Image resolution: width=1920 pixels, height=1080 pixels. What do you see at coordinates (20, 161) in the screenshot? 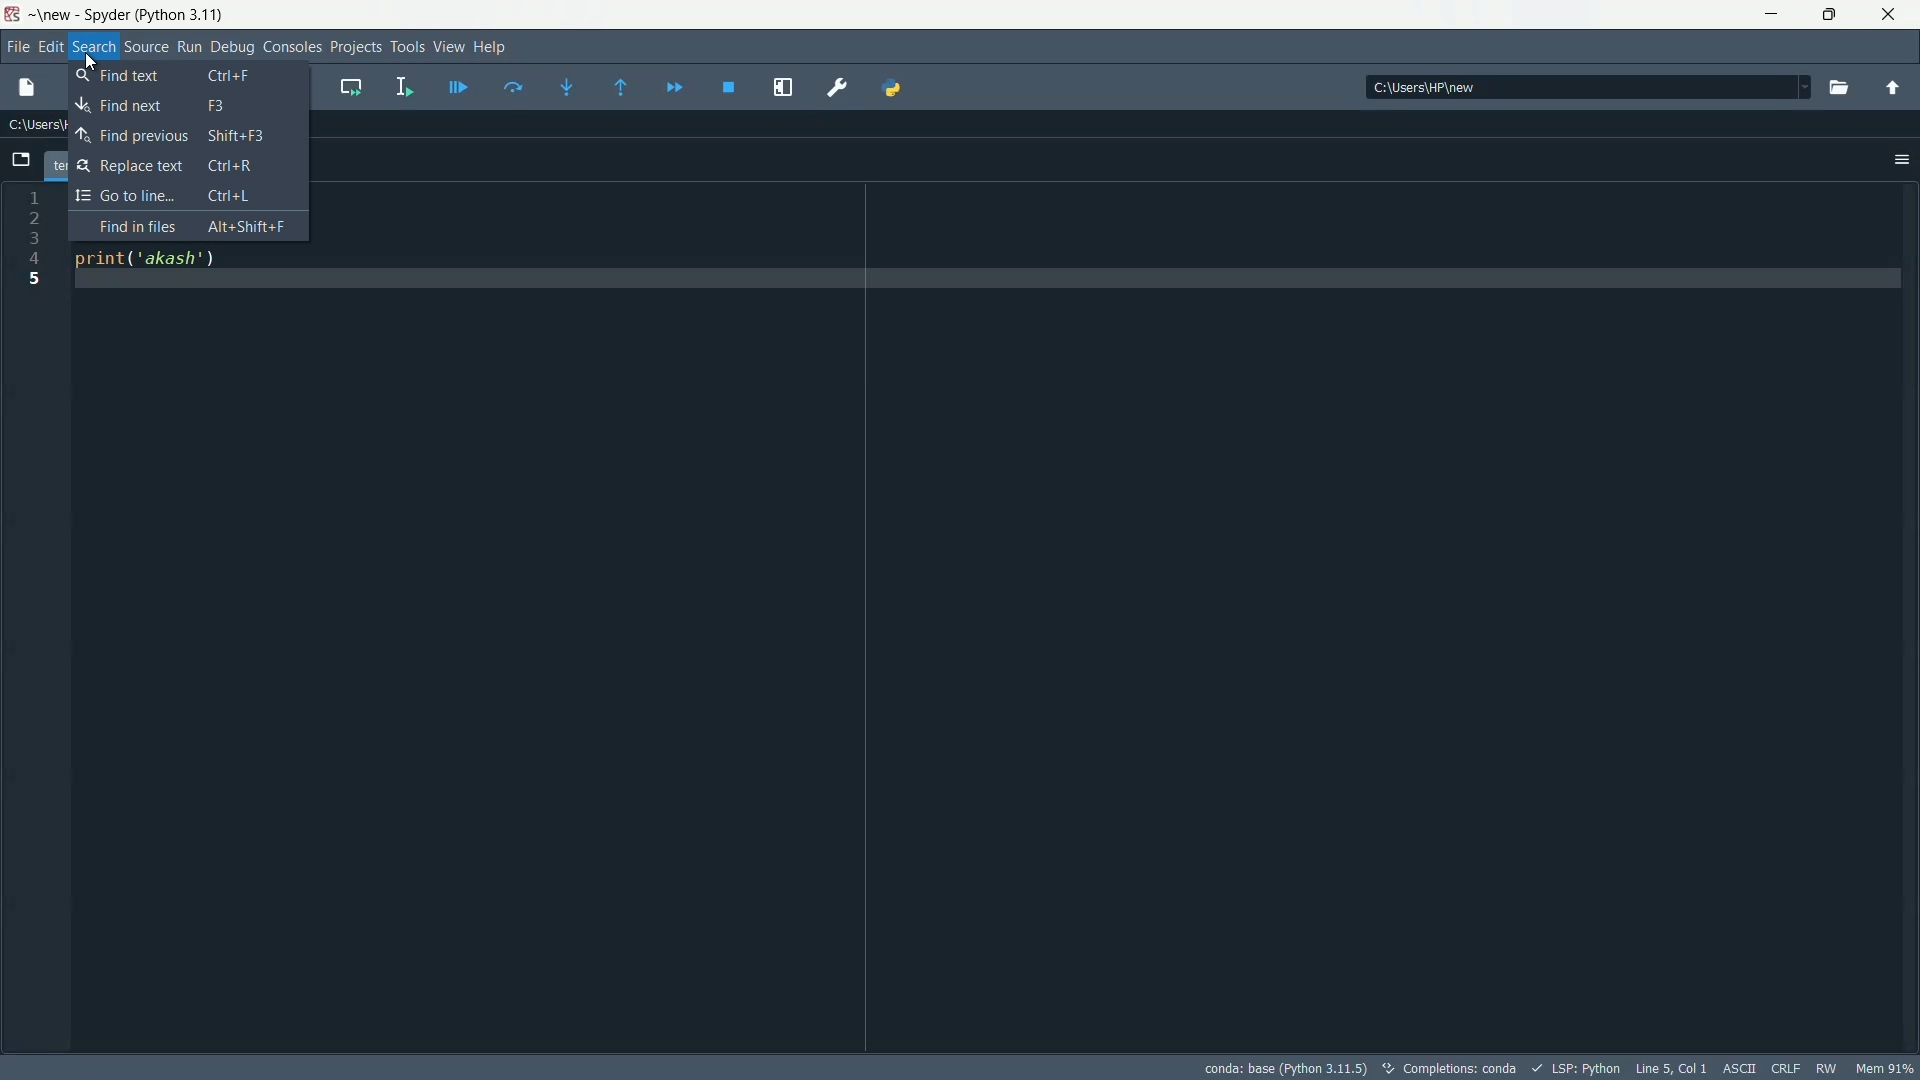
I see `browse tabs` at bounding box center [20, 161].